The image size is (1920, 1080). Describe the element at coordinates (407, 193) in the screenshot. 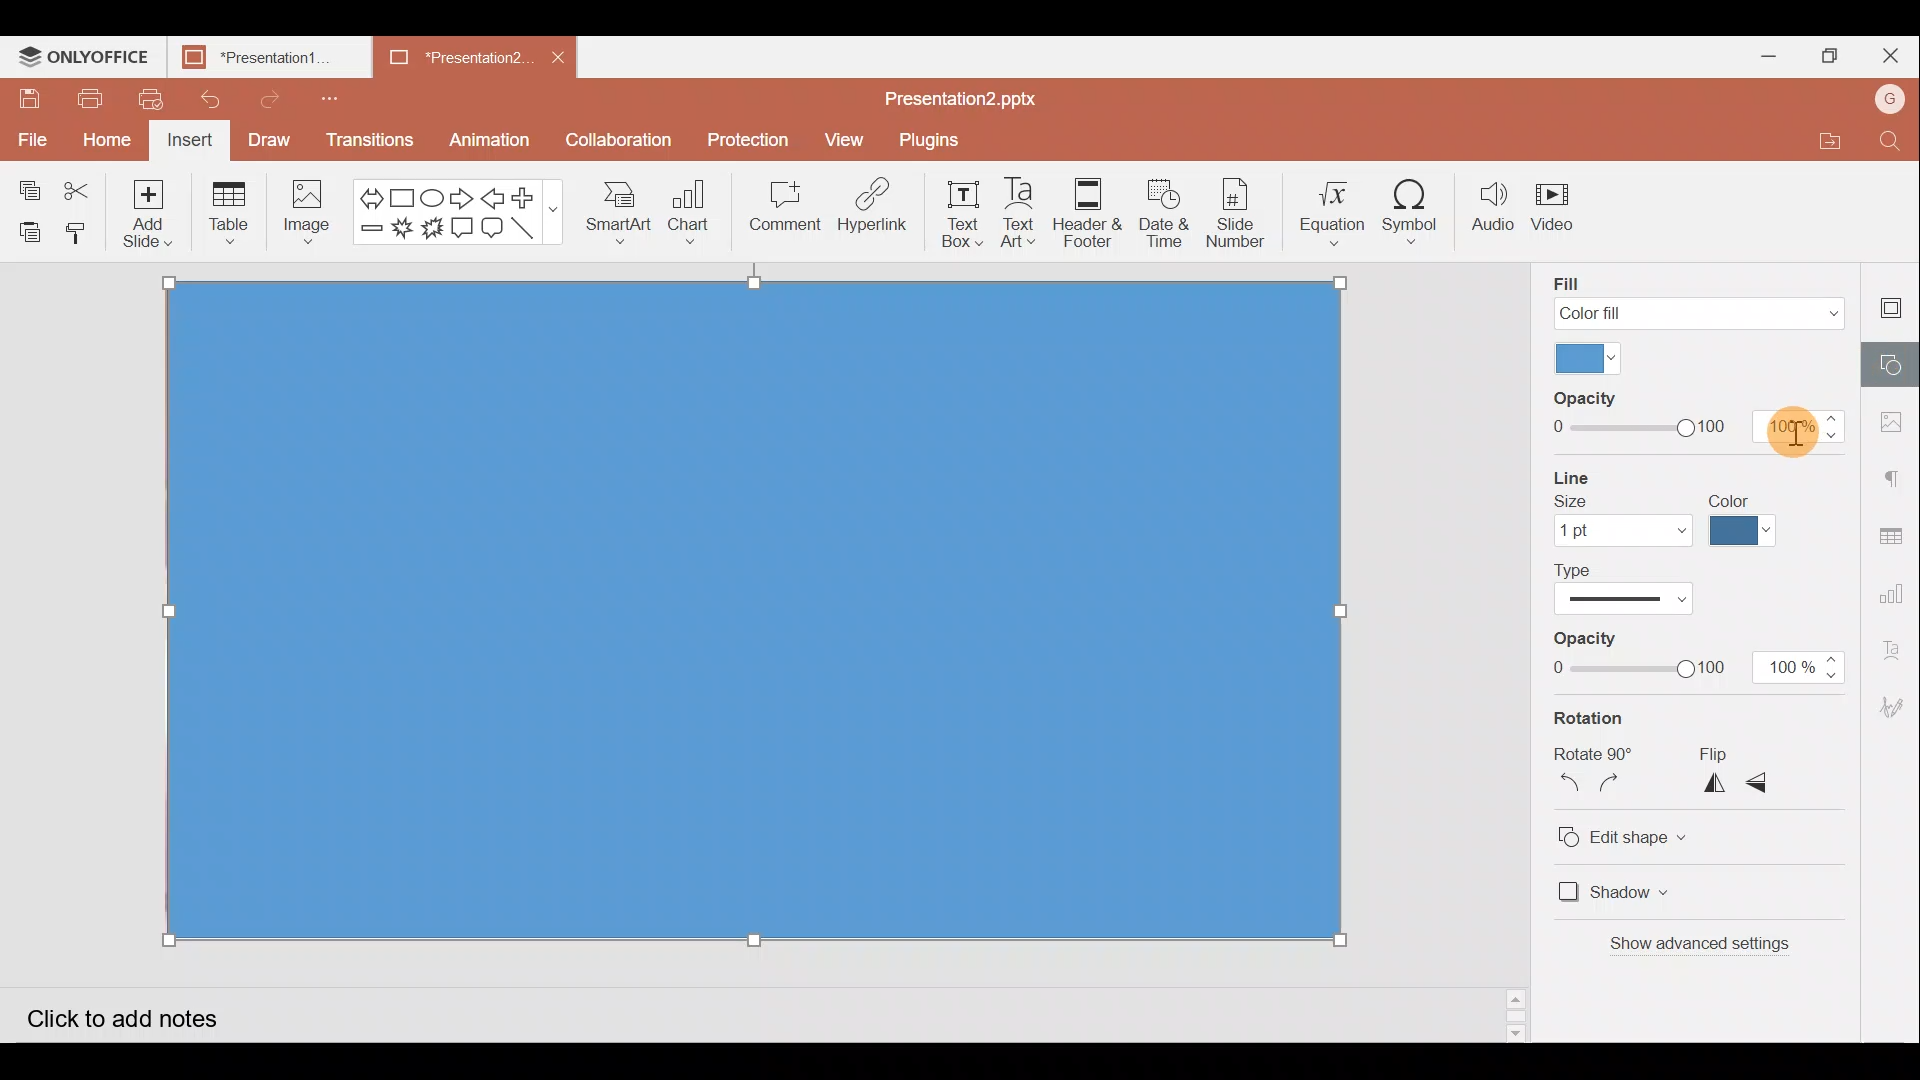

I see `Rectangle` at that location.